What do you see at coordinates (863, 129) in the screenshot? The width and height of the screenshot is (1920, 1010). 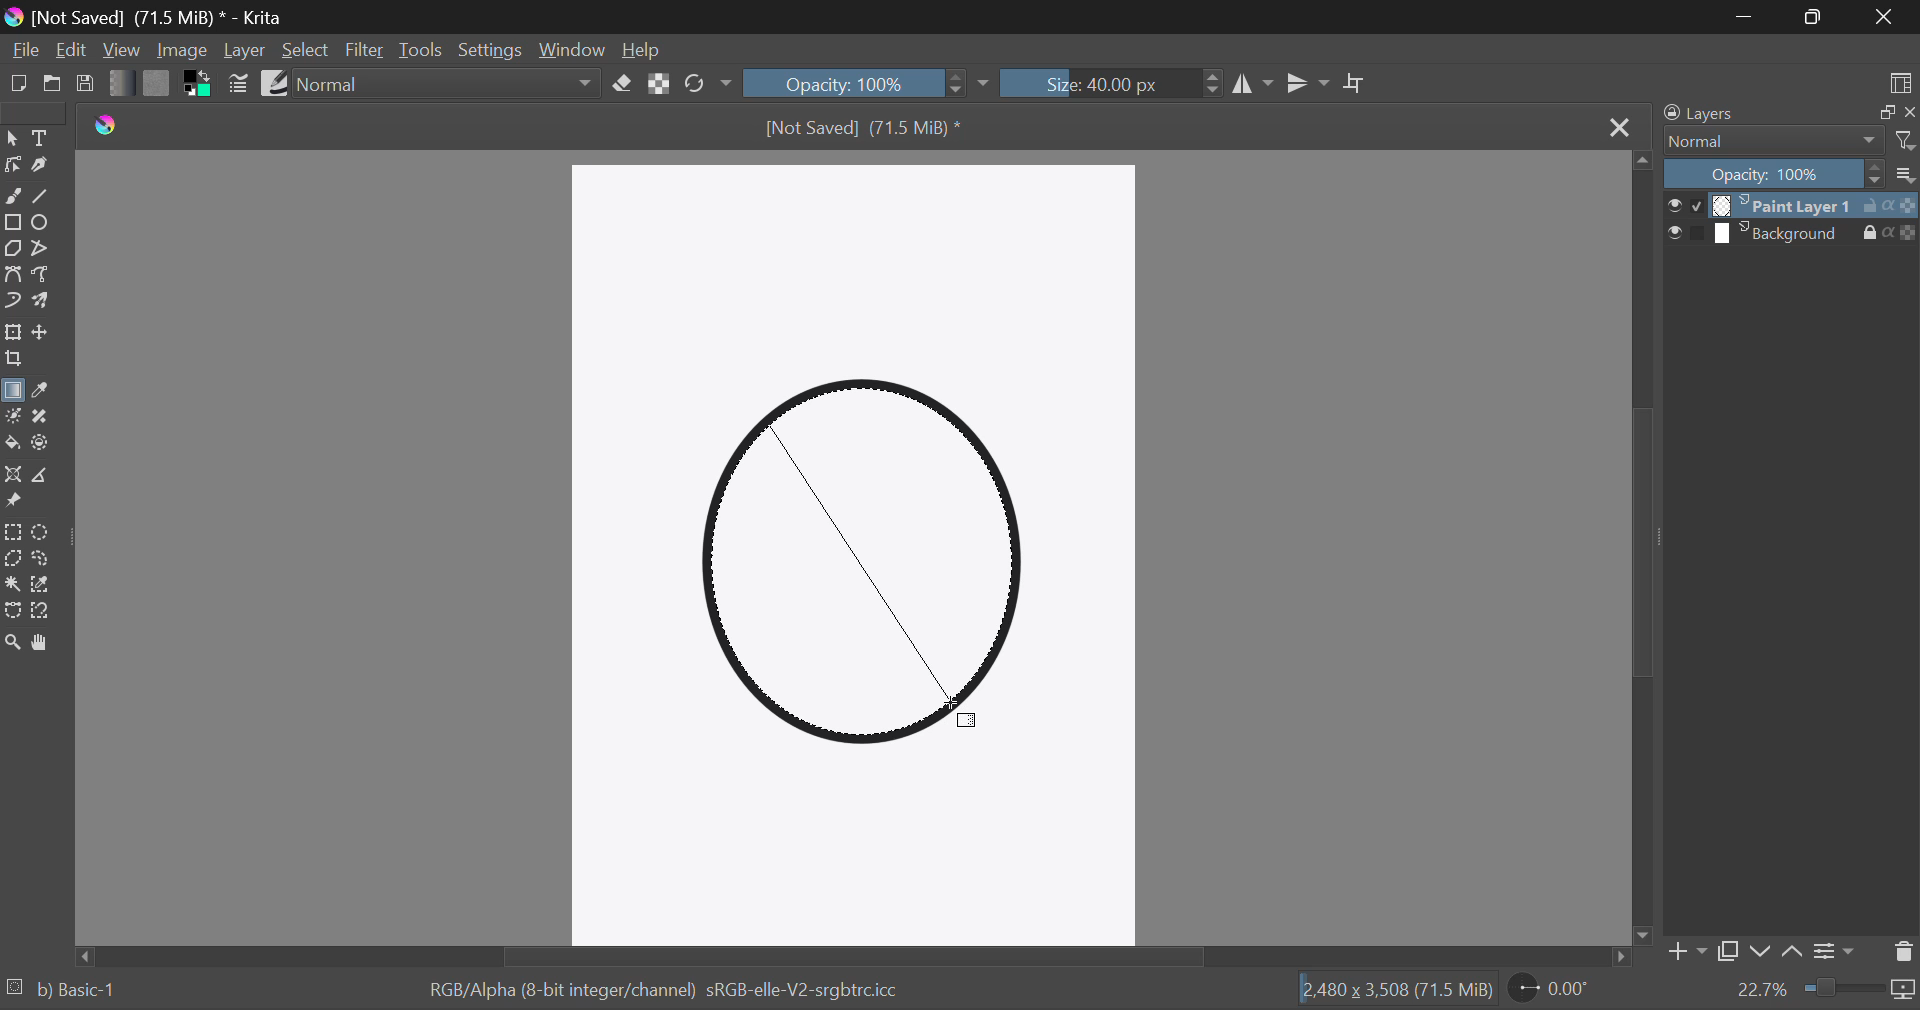 I see `[Not Saved] (71.5 MiB) *` at bounding box center [863, 129].